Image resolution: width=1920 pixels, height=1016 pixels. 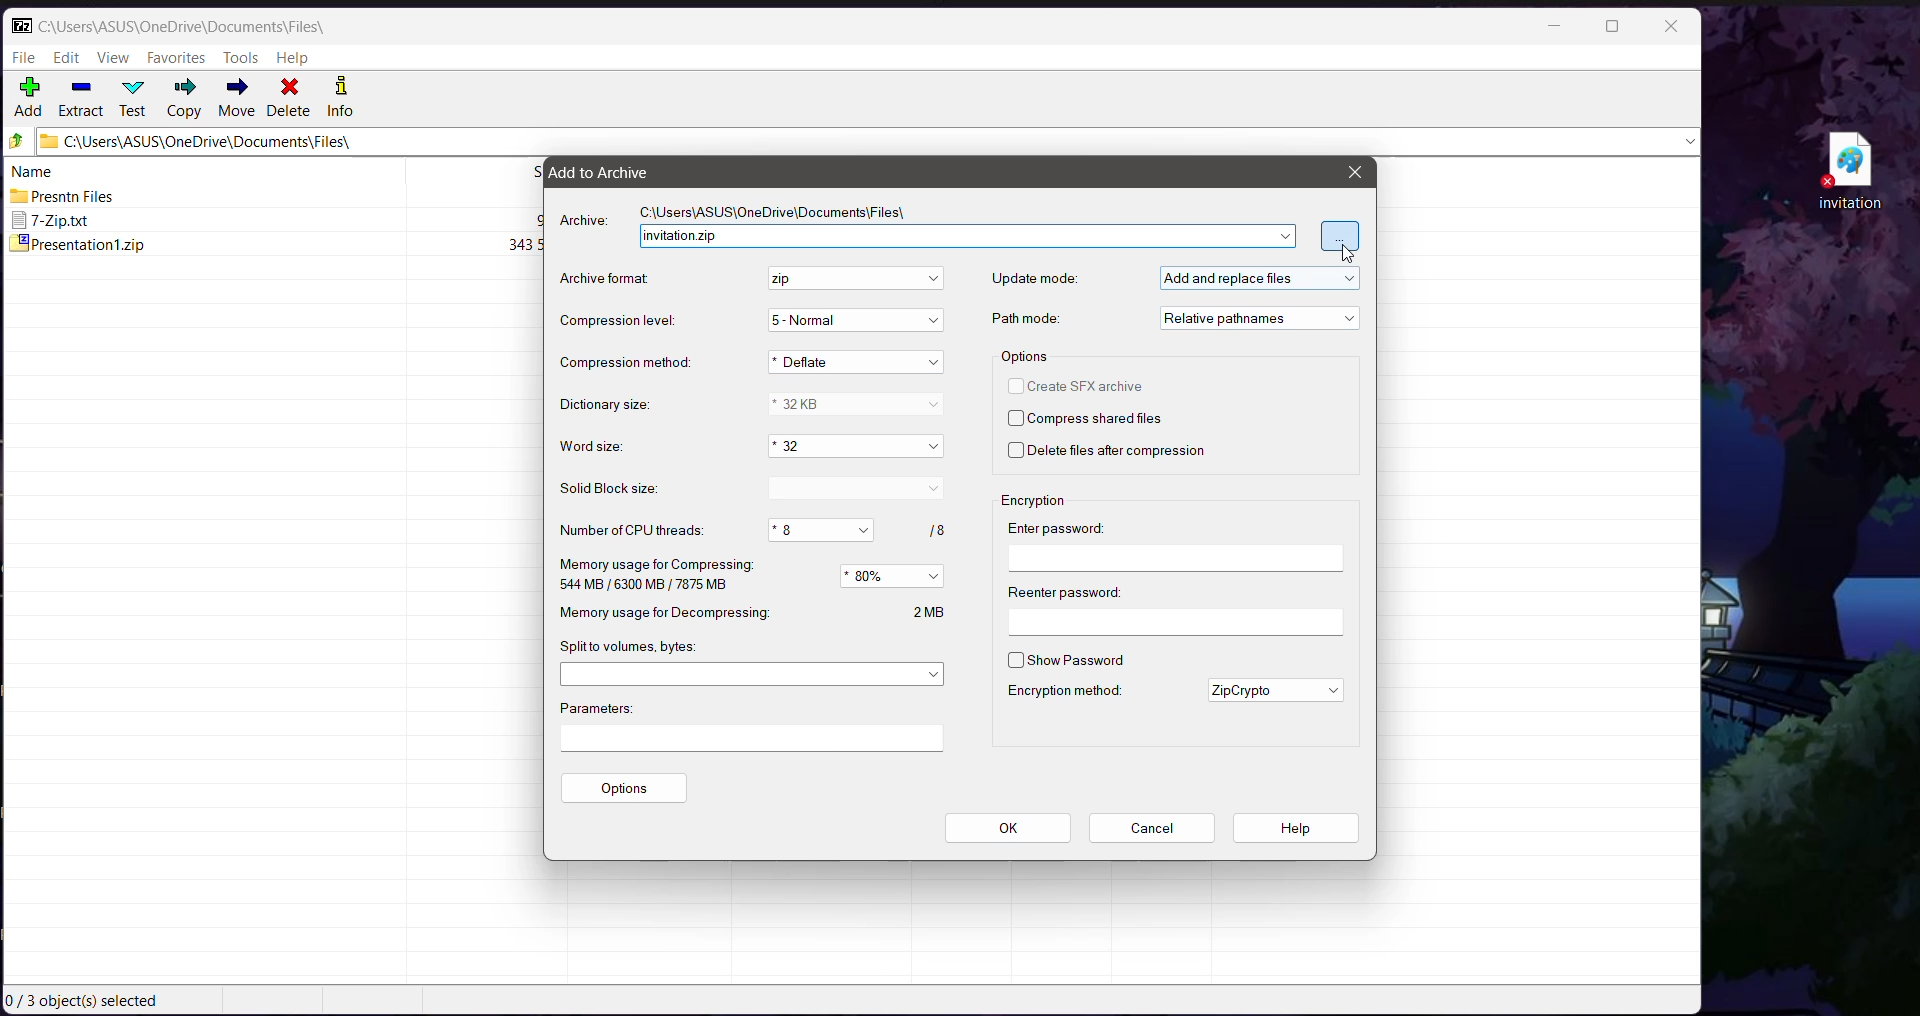 What do you see at coordinates (1346, 255) in the screenshot?
I see `Drag to Cursor` at bounding box center [1346, 255].